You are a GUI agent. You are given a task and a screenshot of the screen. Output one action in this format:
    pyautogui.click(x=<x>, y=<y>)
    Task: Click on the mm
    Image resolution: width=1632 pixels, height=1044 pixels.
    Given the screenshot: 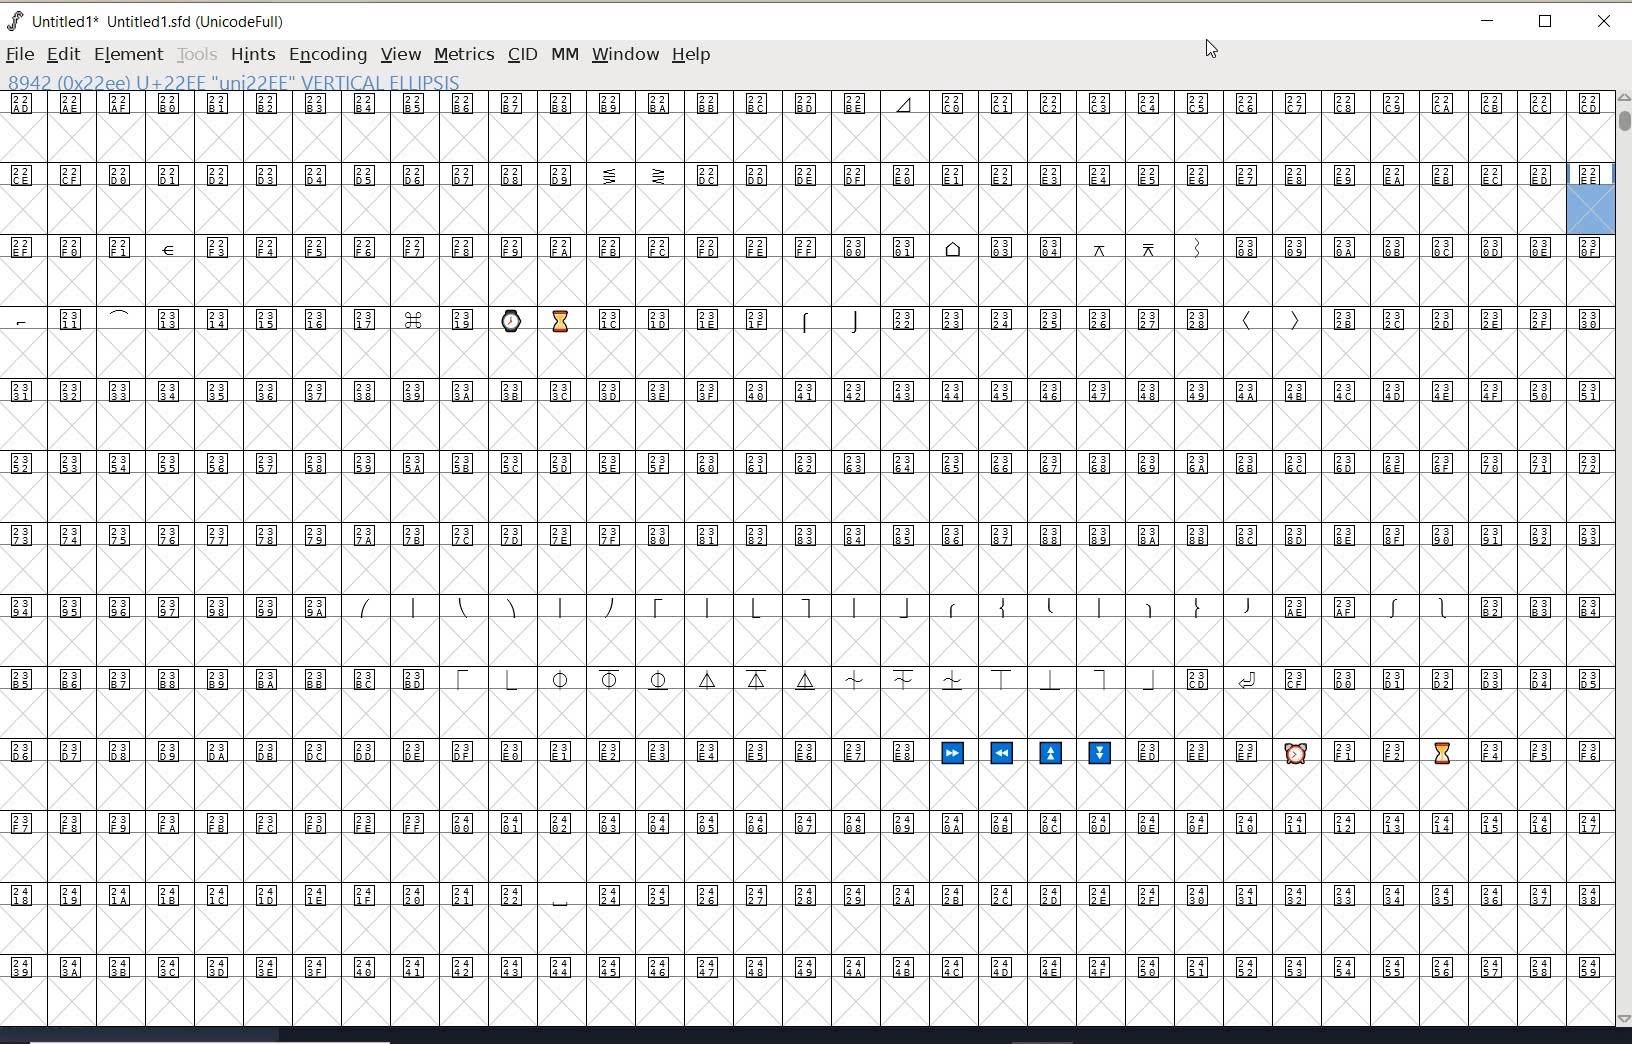 What is the action you would take?
    pyautogui.click(x=563, y=51)
    